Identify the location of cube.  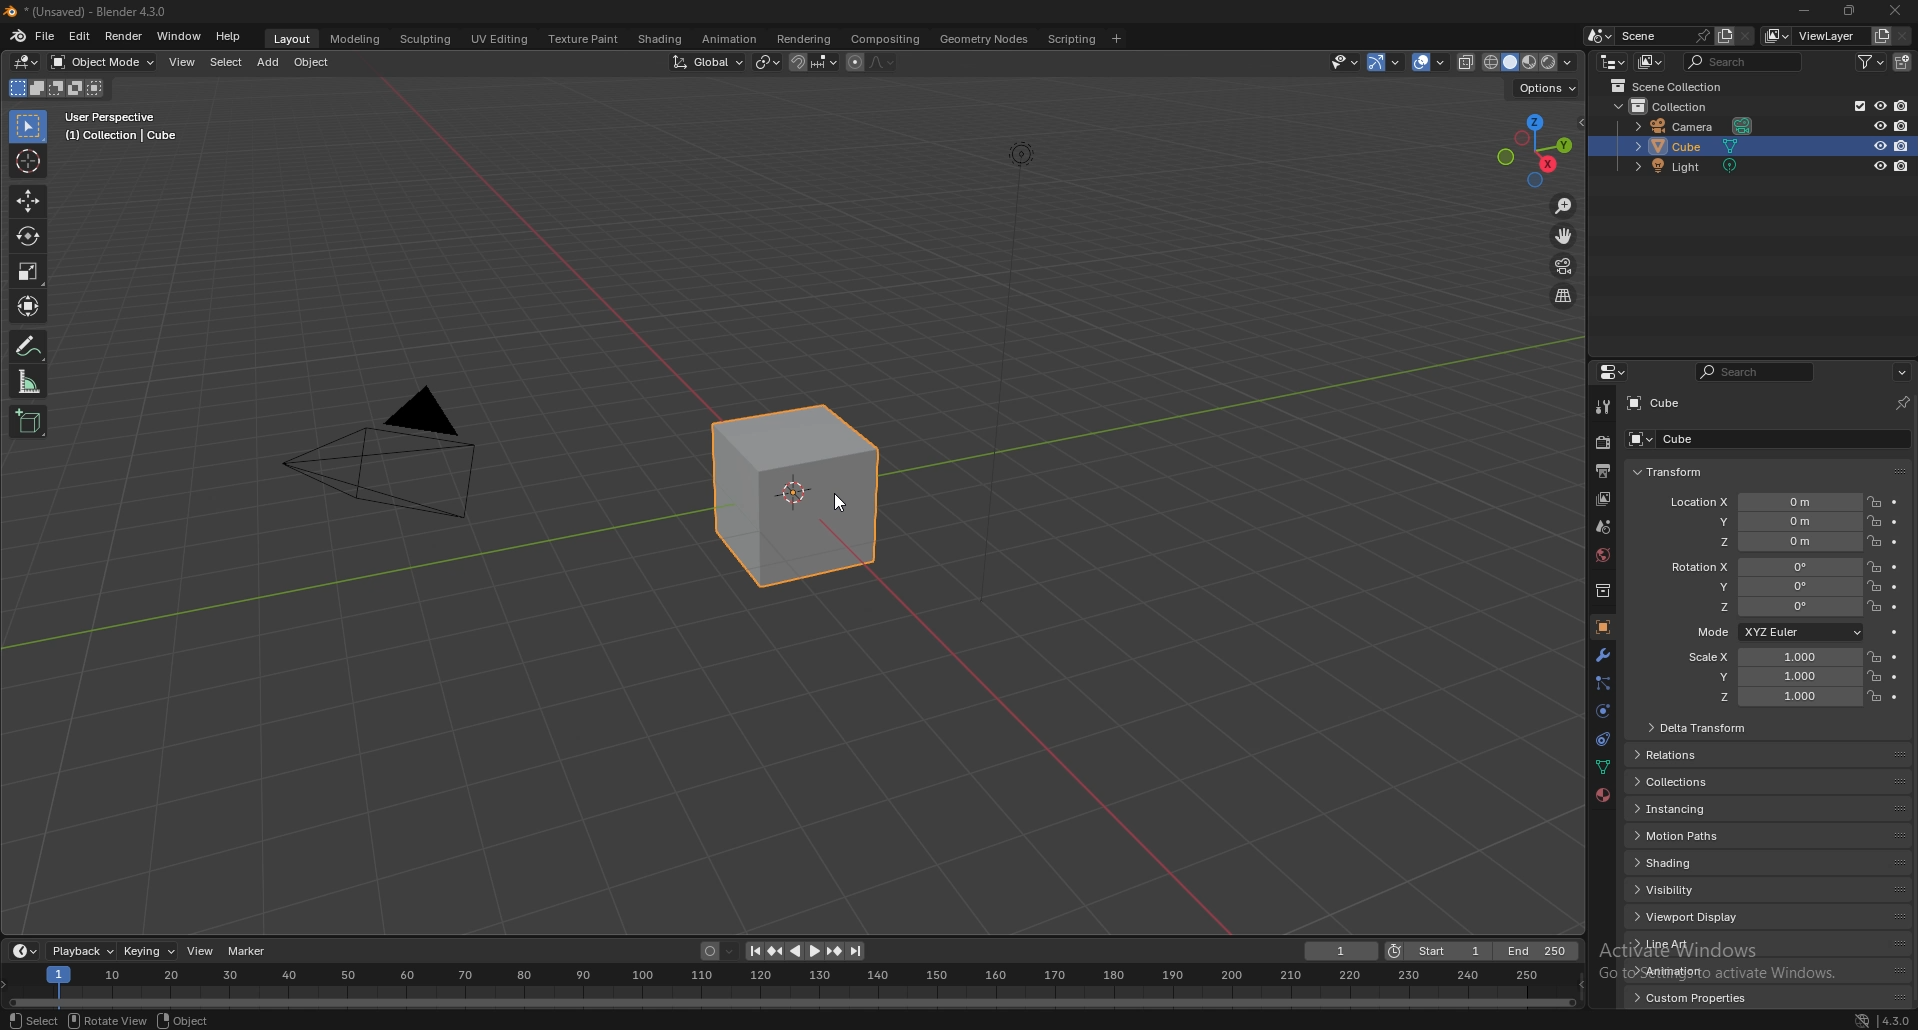
(1654, 403).